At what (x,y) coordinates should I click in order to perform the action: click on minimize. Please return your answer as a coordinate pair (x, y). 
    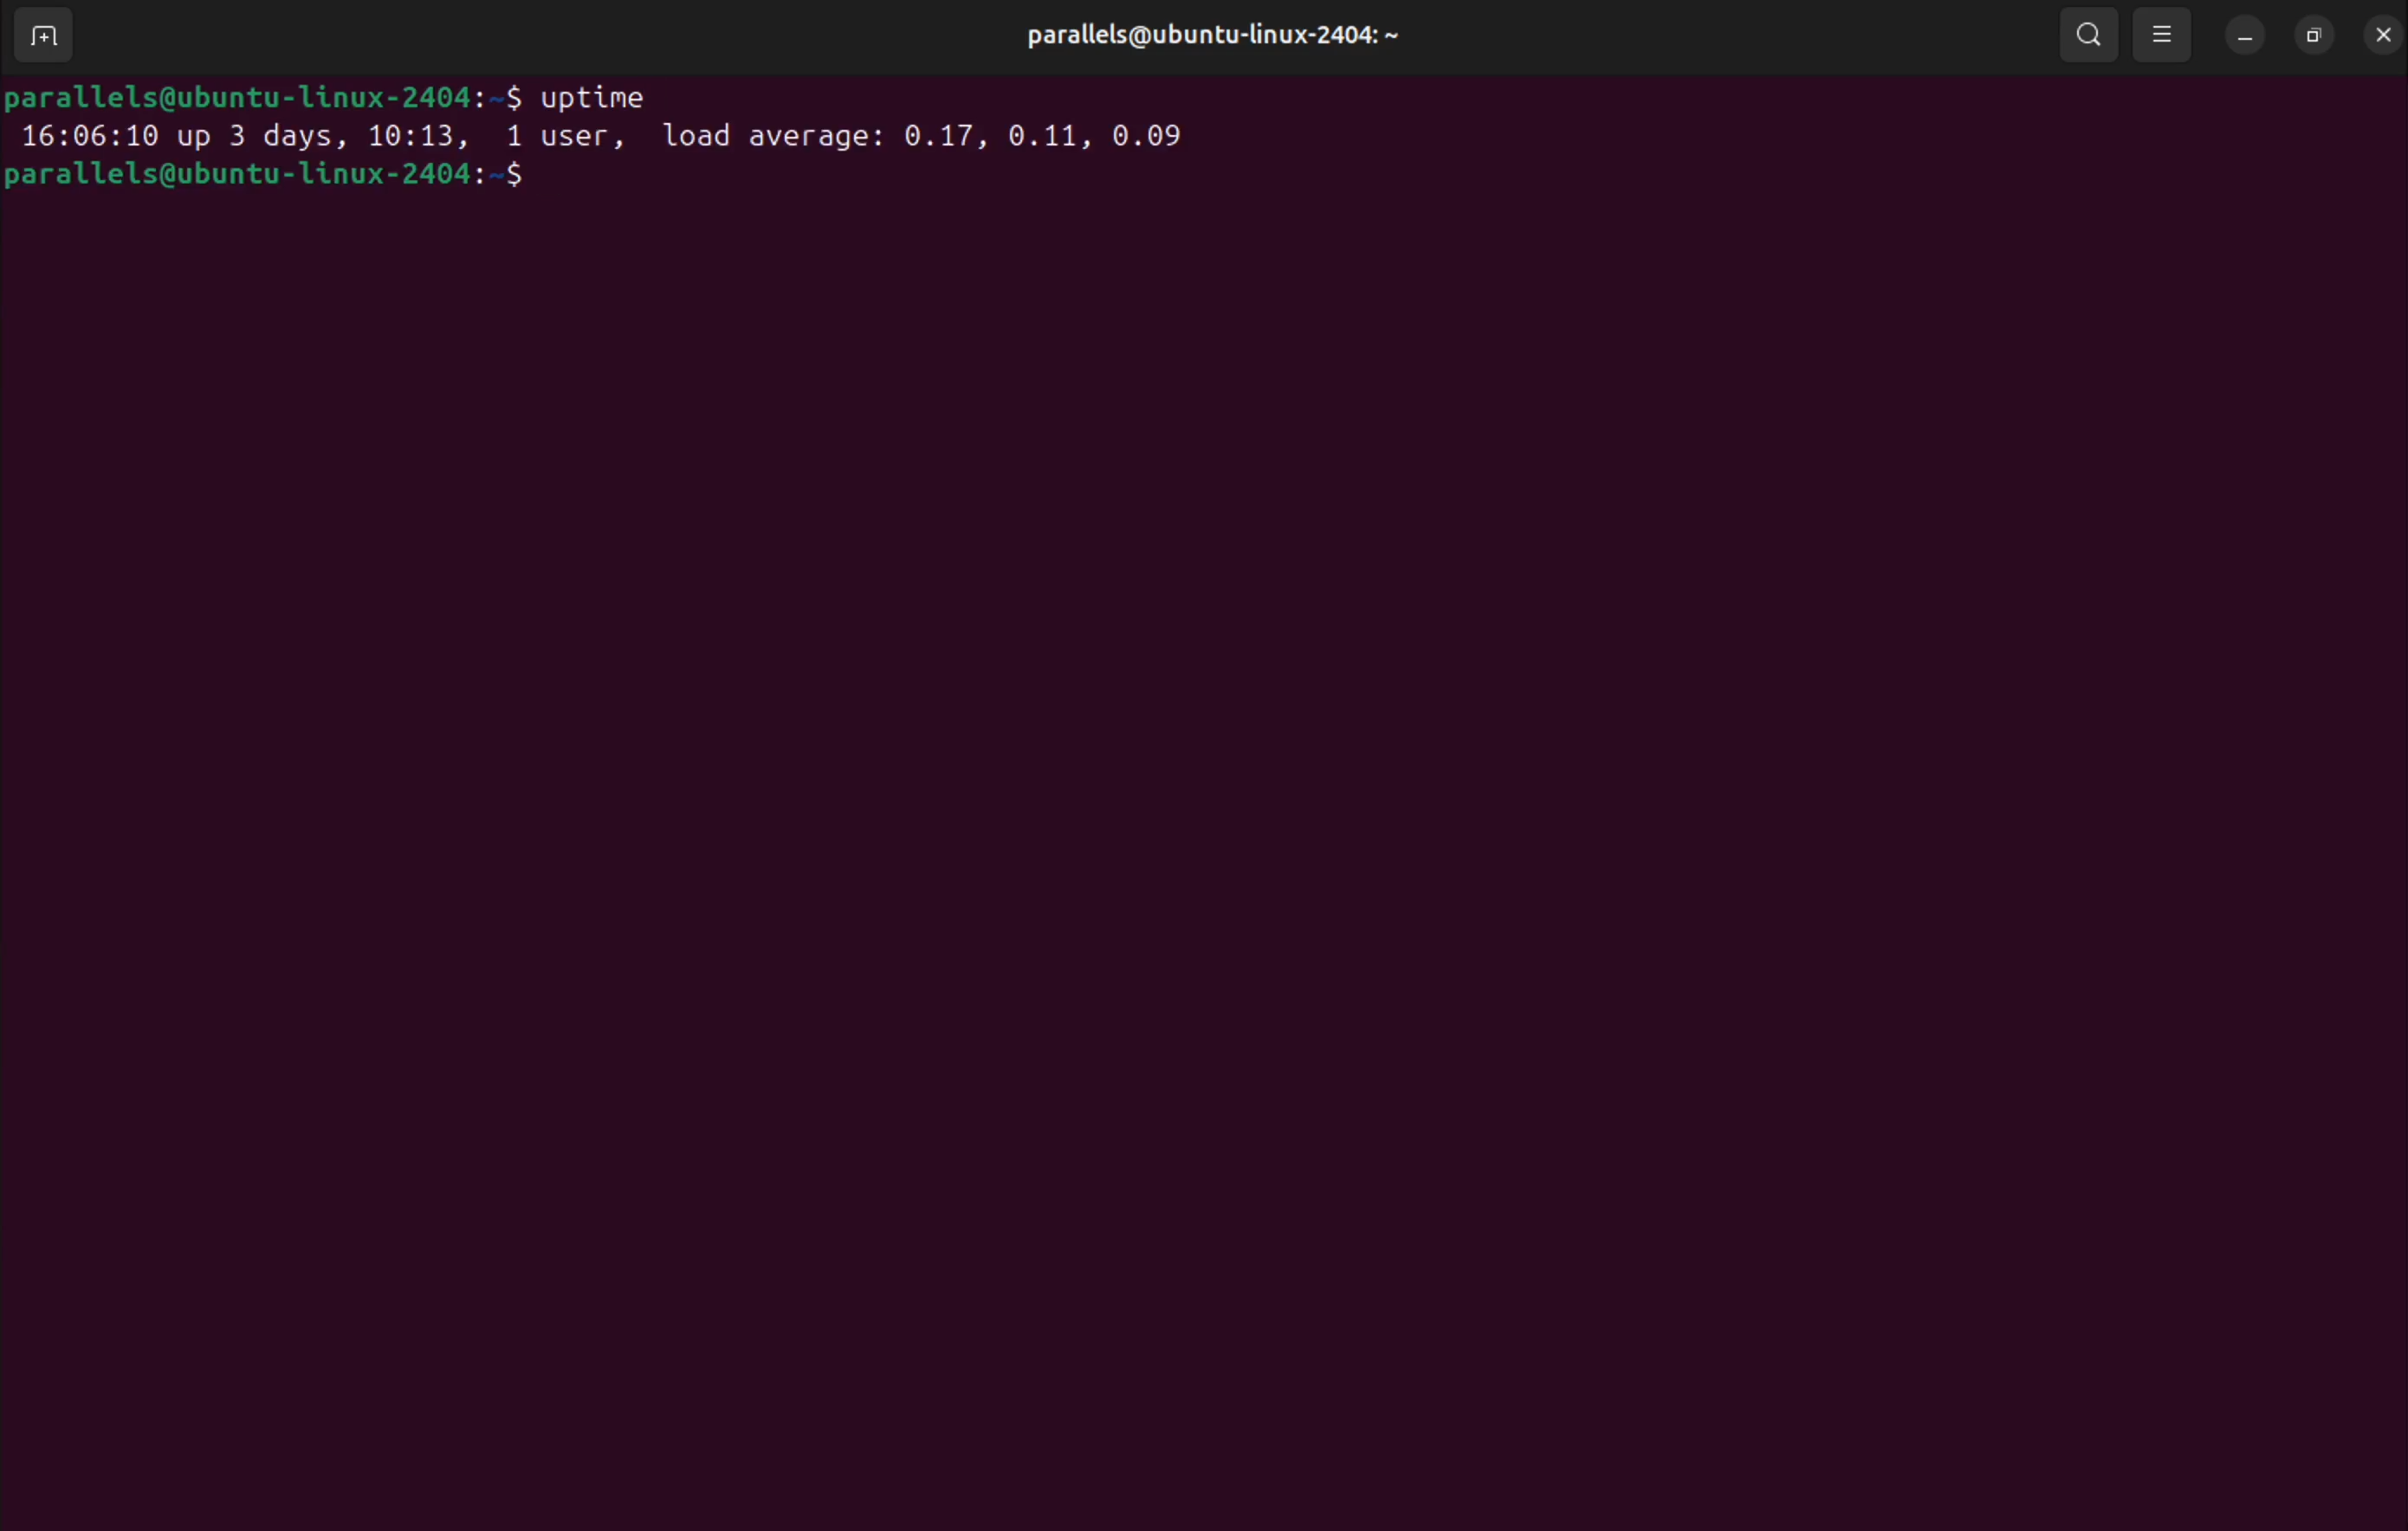
    Looking at the image, I should click on (2241, 36).